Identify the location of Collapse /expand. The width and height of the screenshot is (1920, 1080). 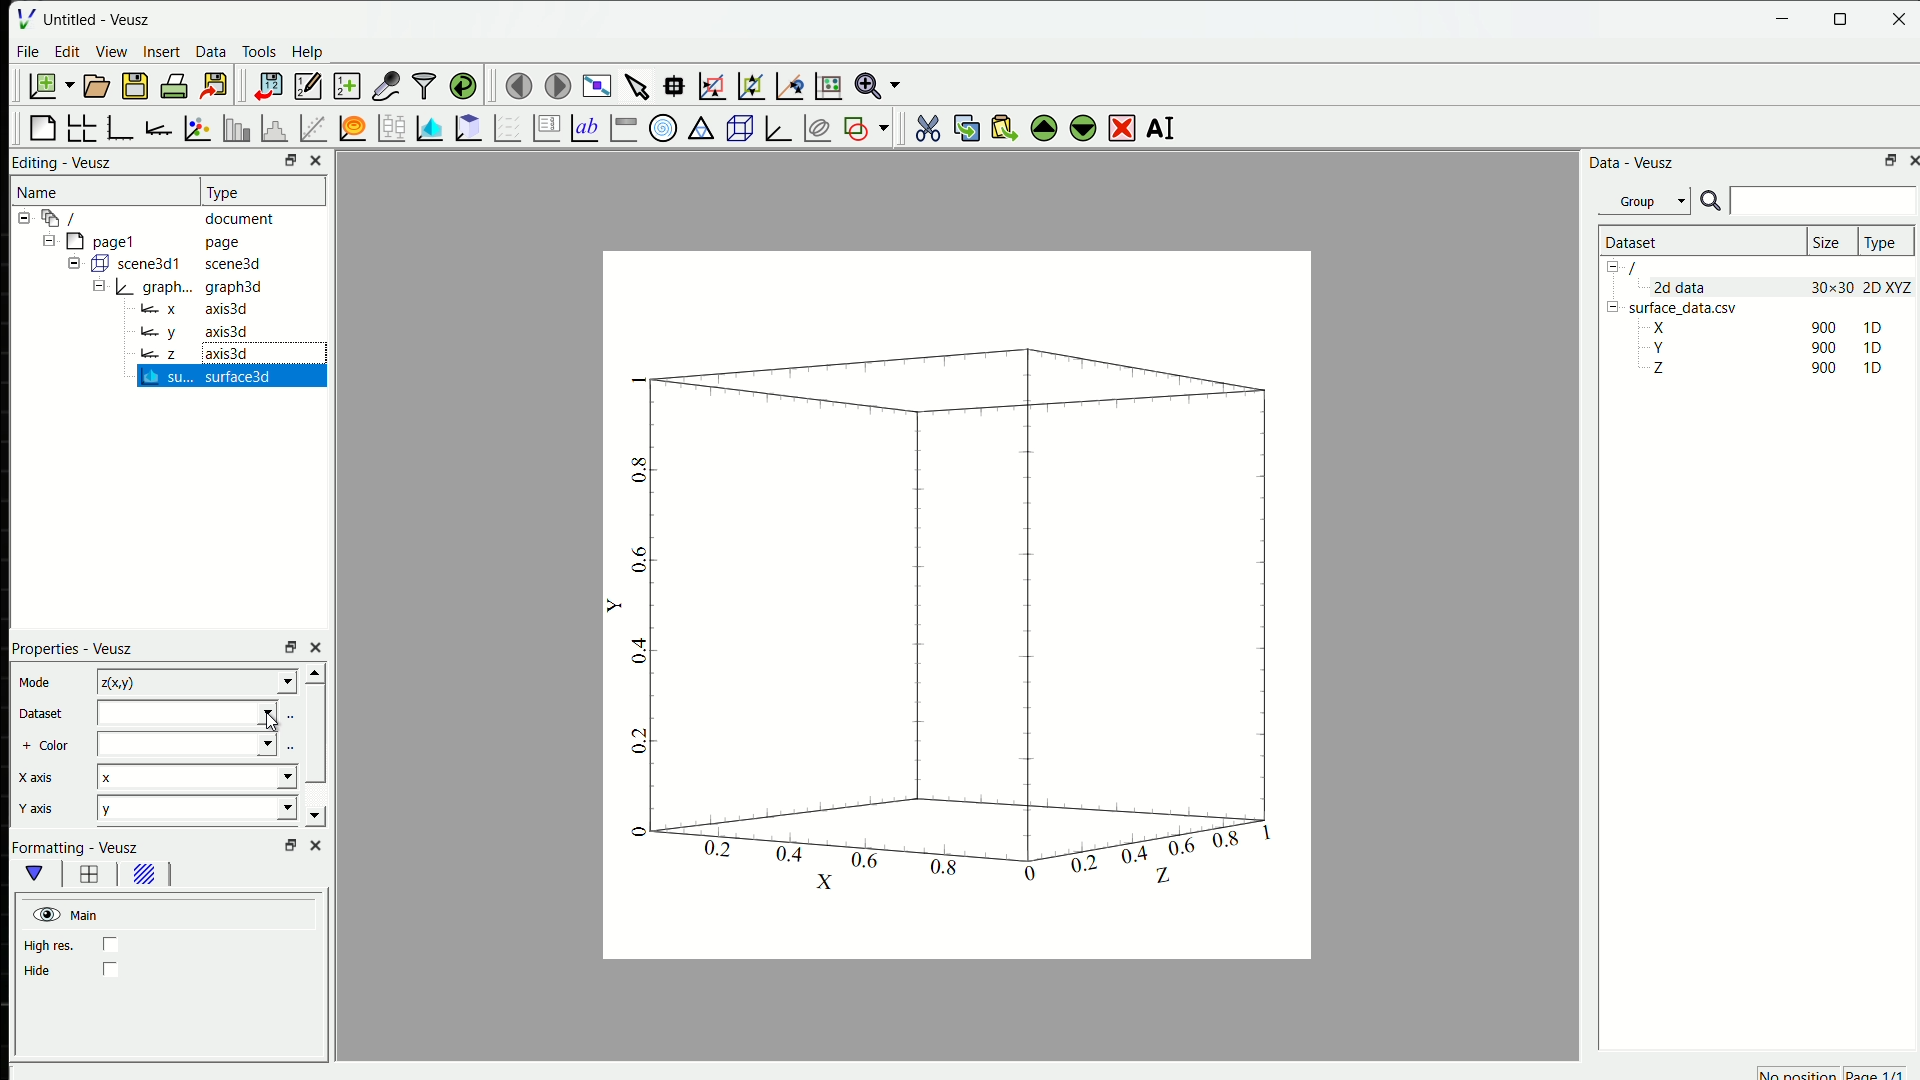
(74, 263).